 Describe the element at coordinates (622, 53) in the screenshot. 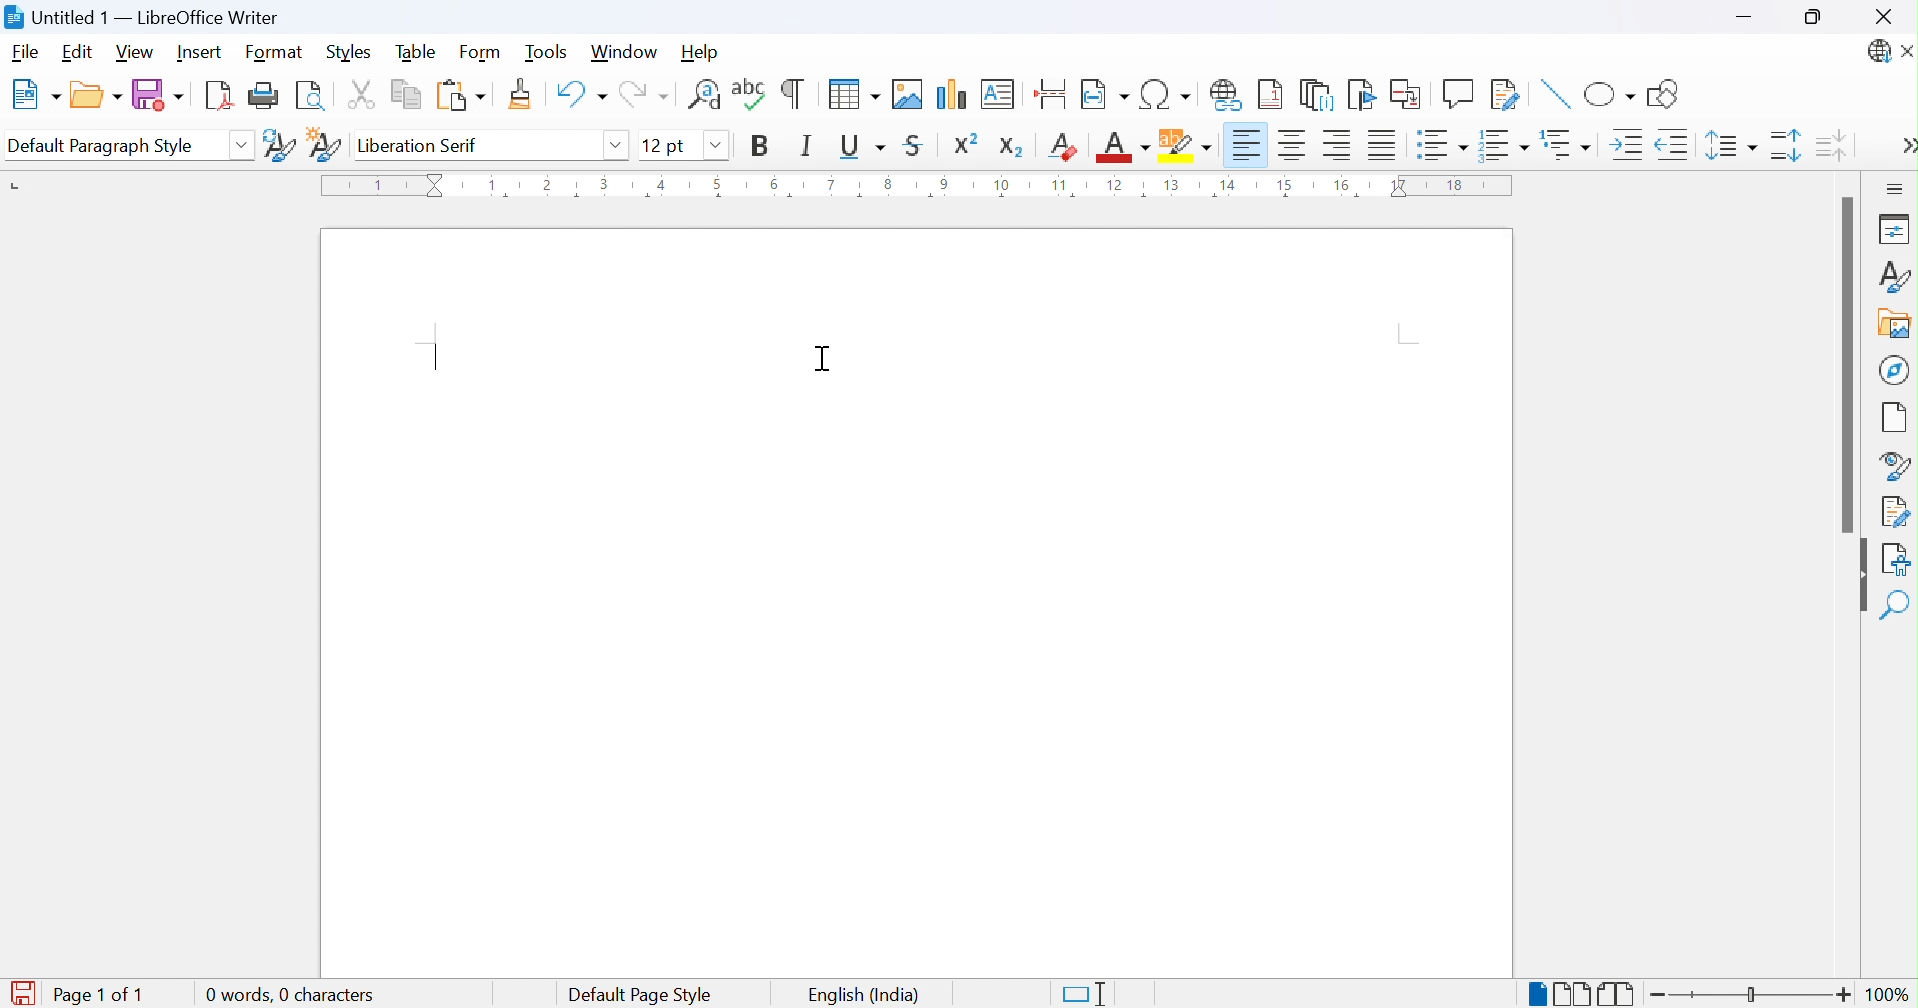

I see `Window` at that location.